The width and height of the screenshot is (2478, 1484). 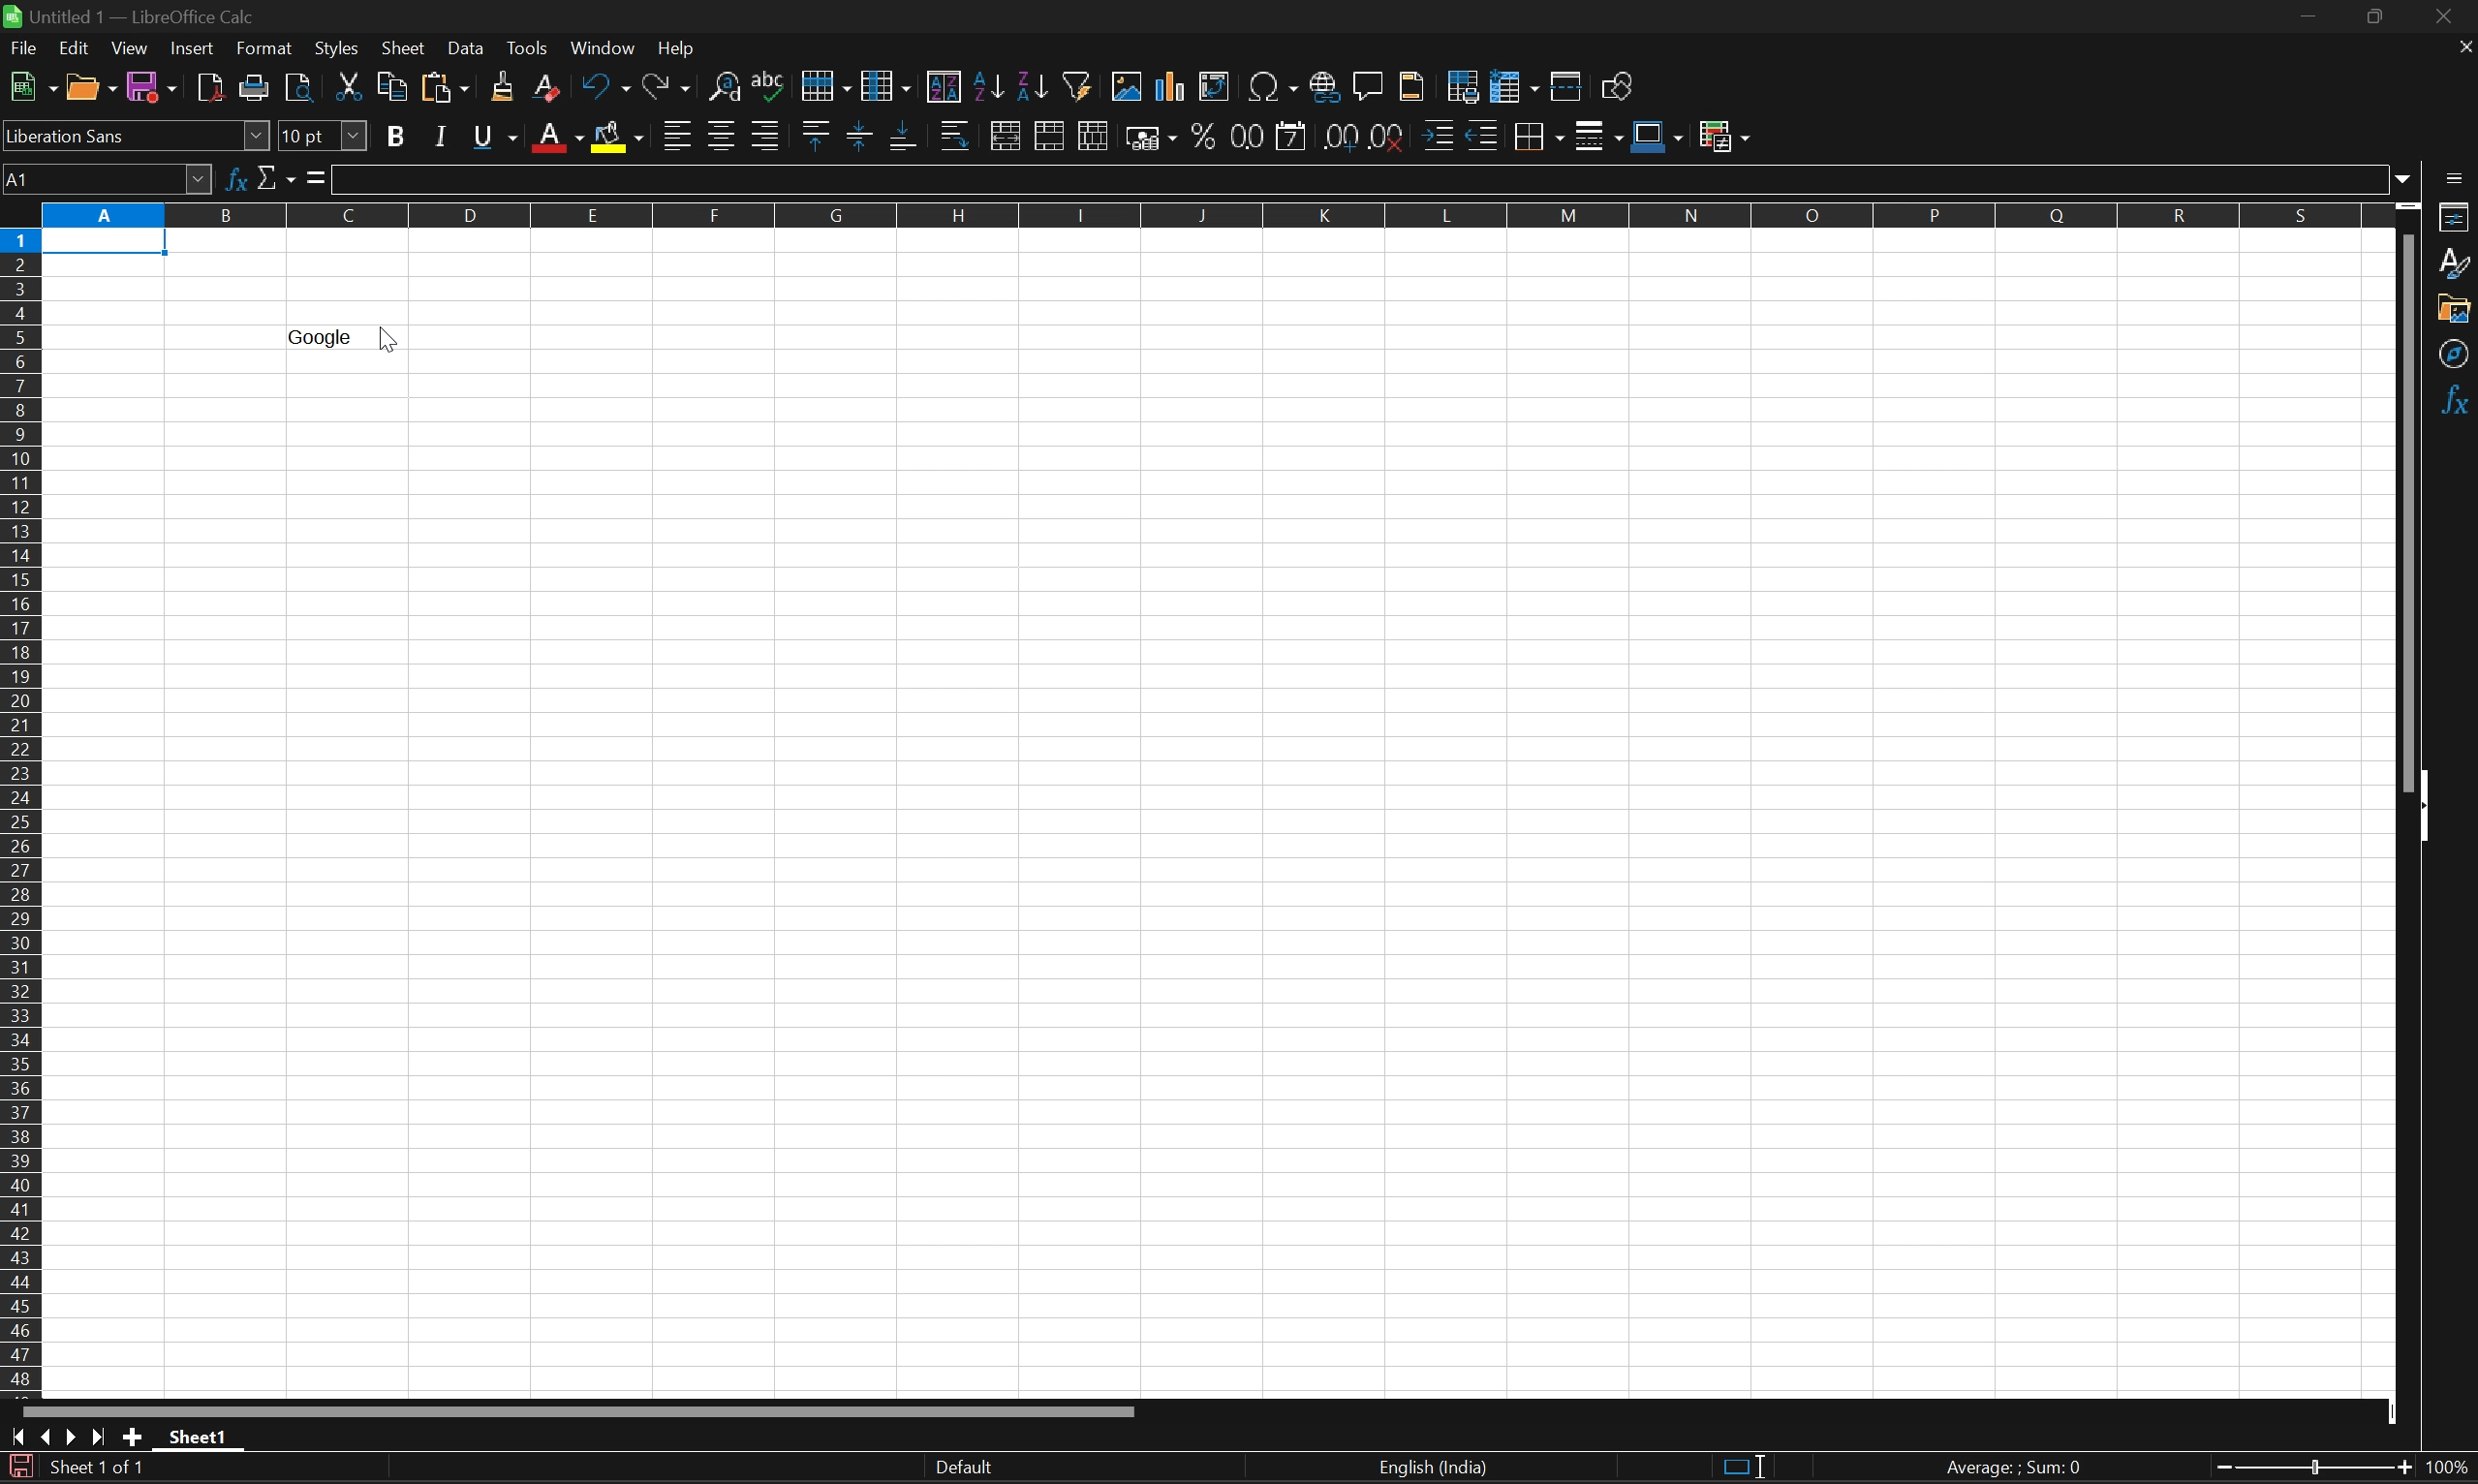 I want to click on Align bottom, so click(x=904, y=134).